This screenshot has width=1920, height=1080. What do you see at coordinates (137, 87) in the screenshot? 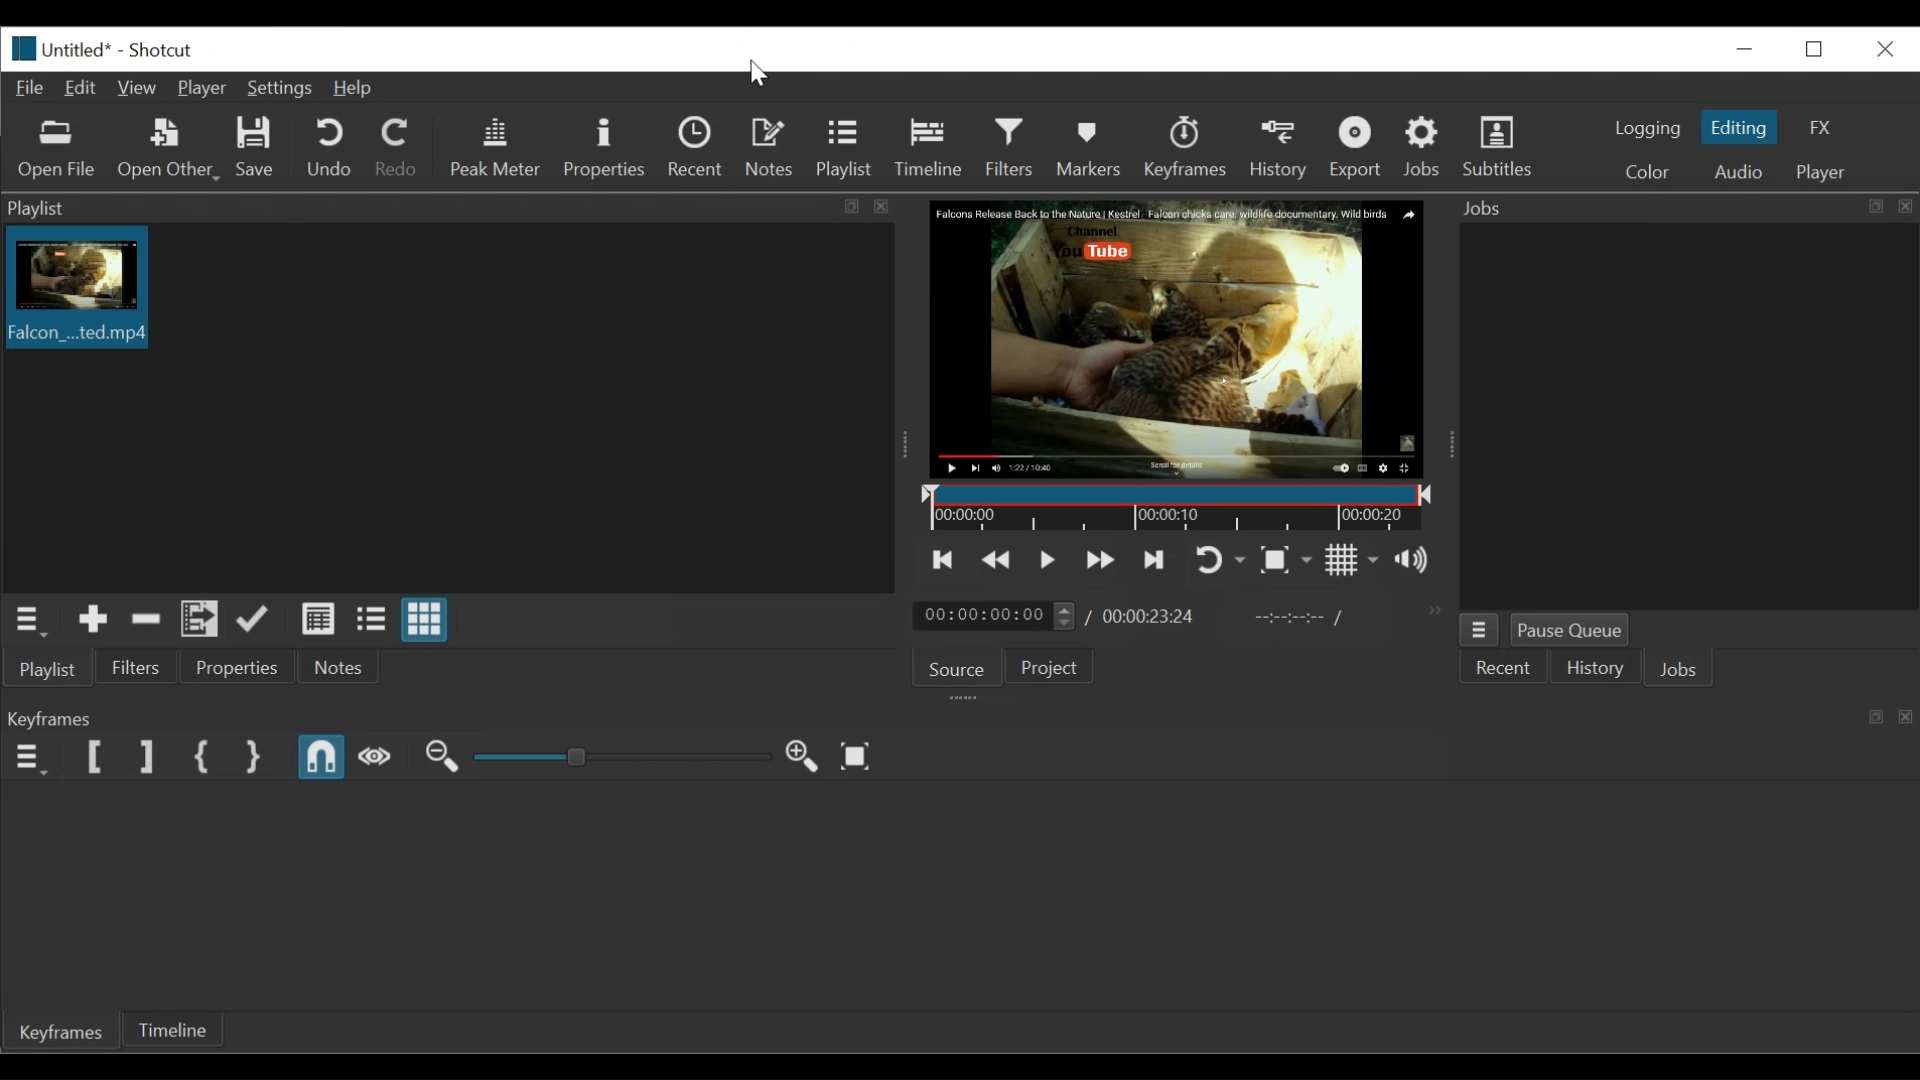
I see `View` at bounding box center [137, 87].